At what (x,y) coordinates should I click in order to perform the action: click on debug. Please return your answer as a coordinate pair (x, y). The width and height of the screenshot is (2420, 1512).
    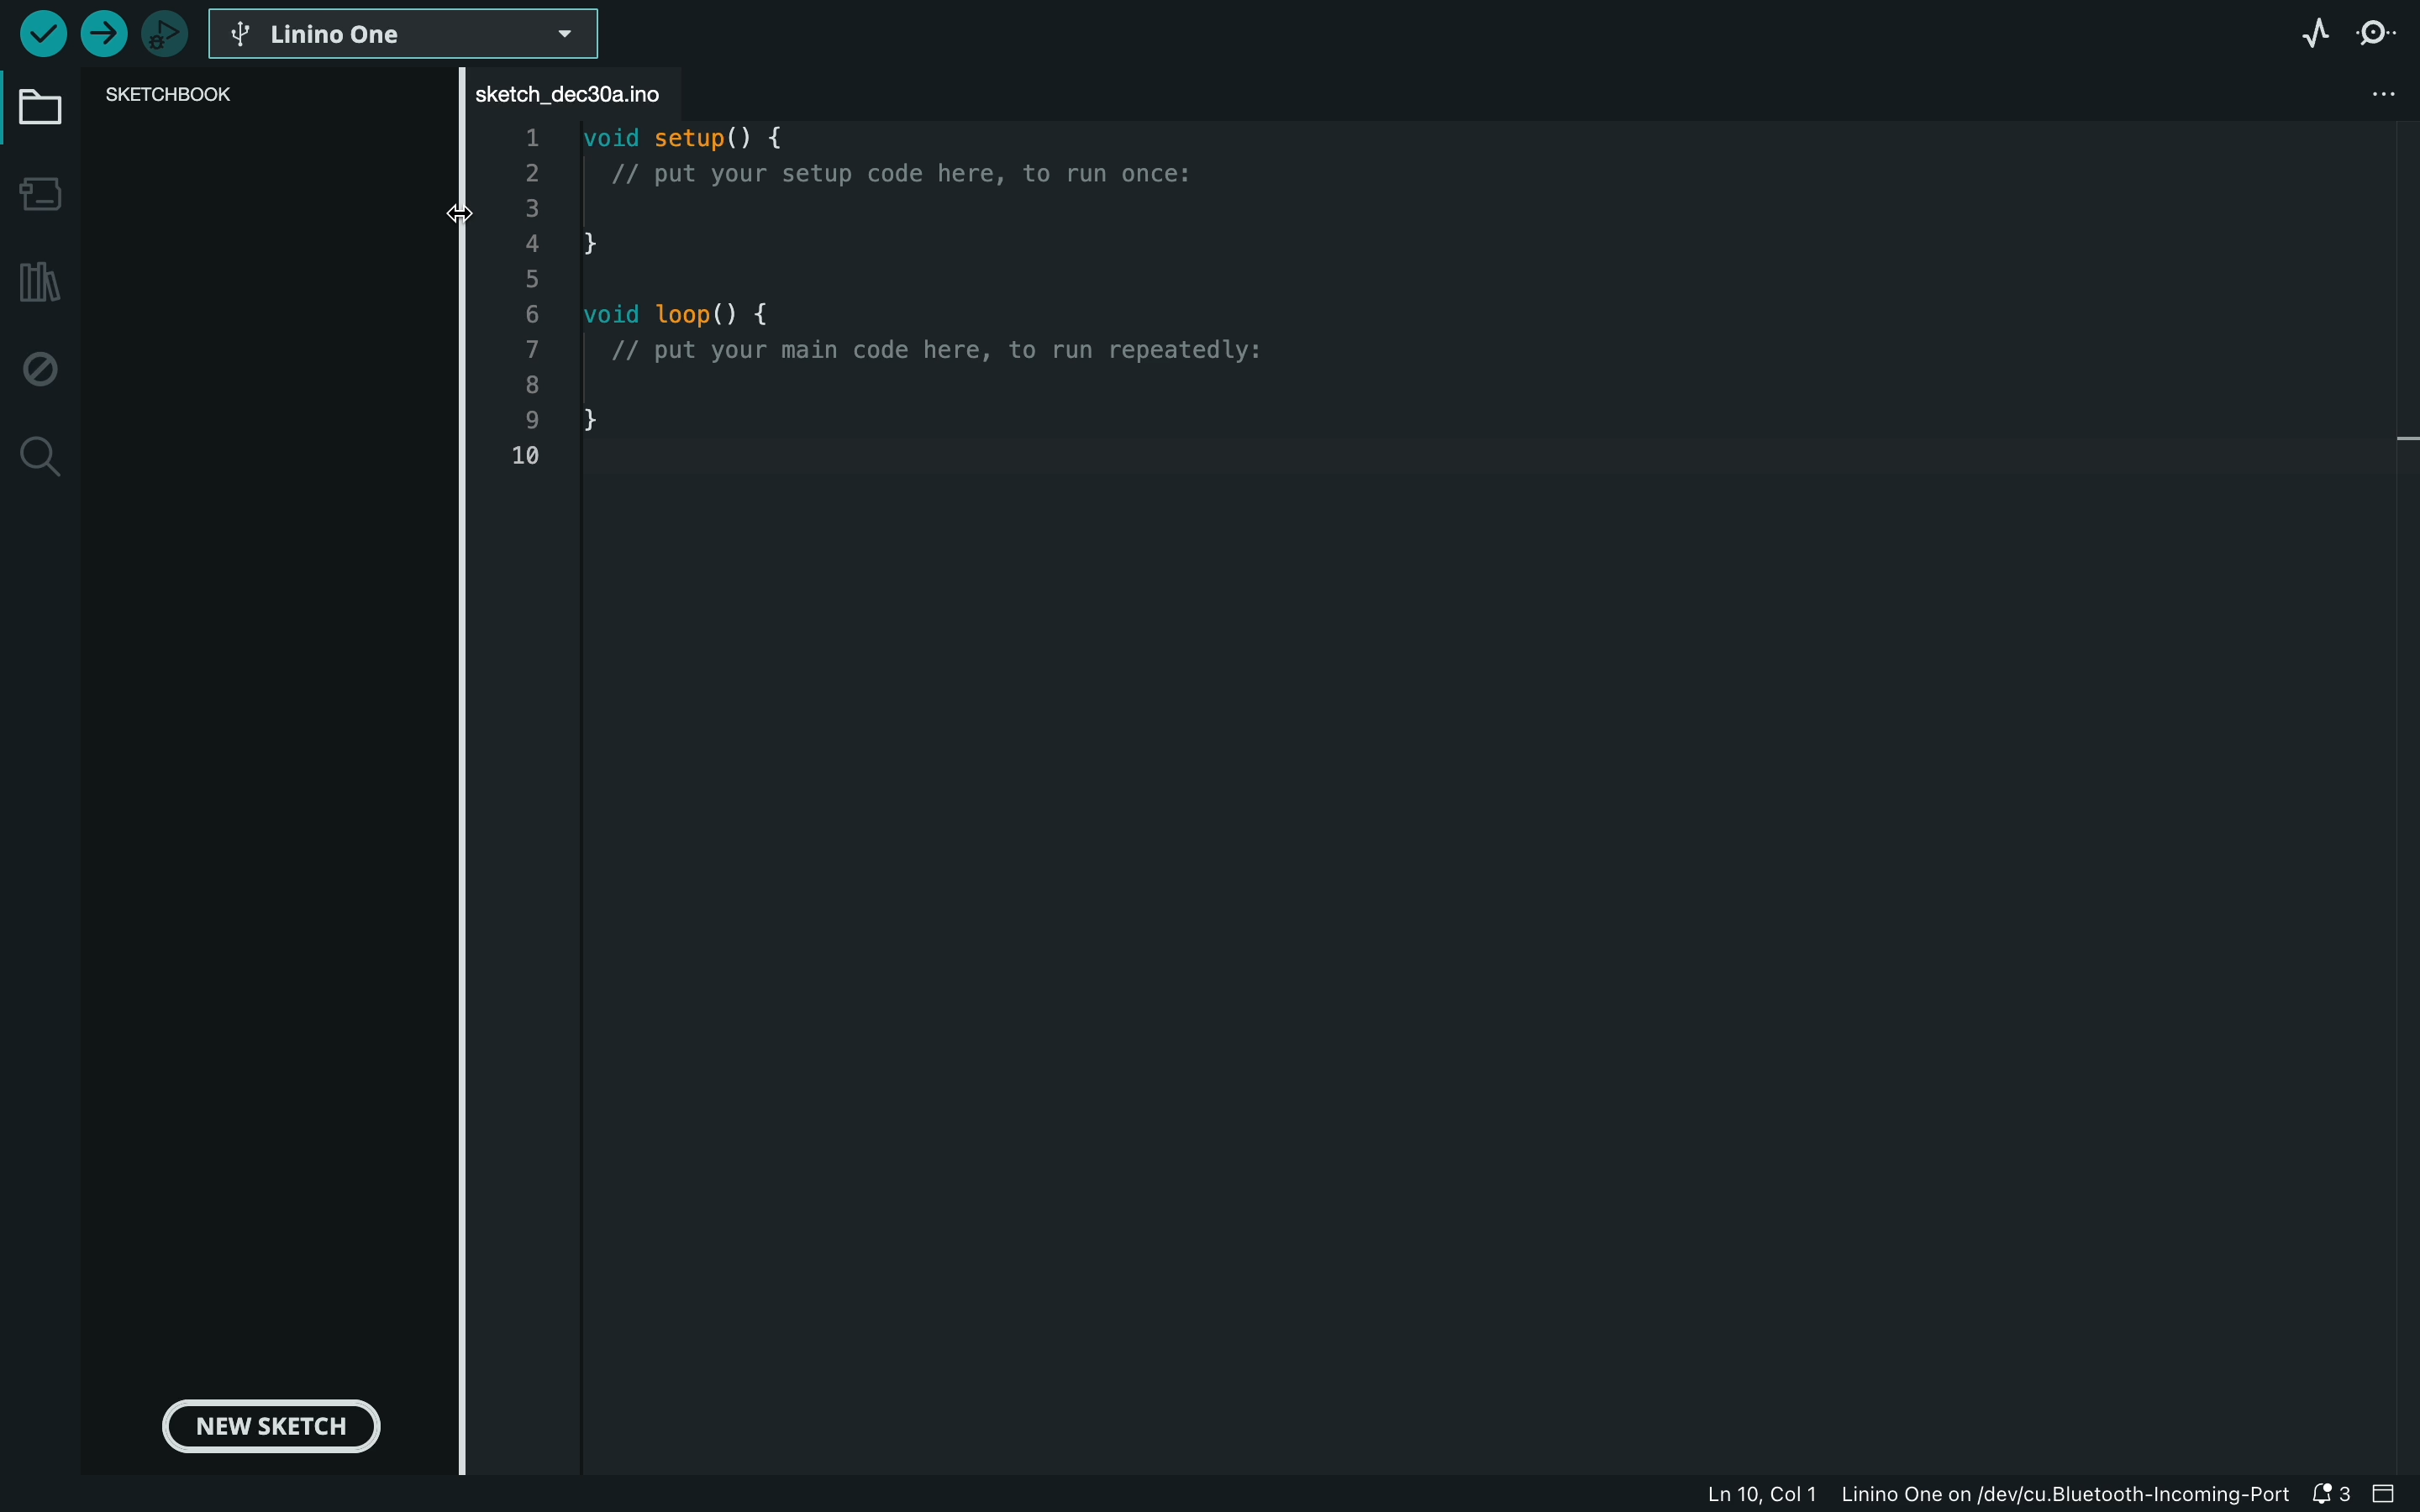
    Looking at the image, I should click on (35, 367).